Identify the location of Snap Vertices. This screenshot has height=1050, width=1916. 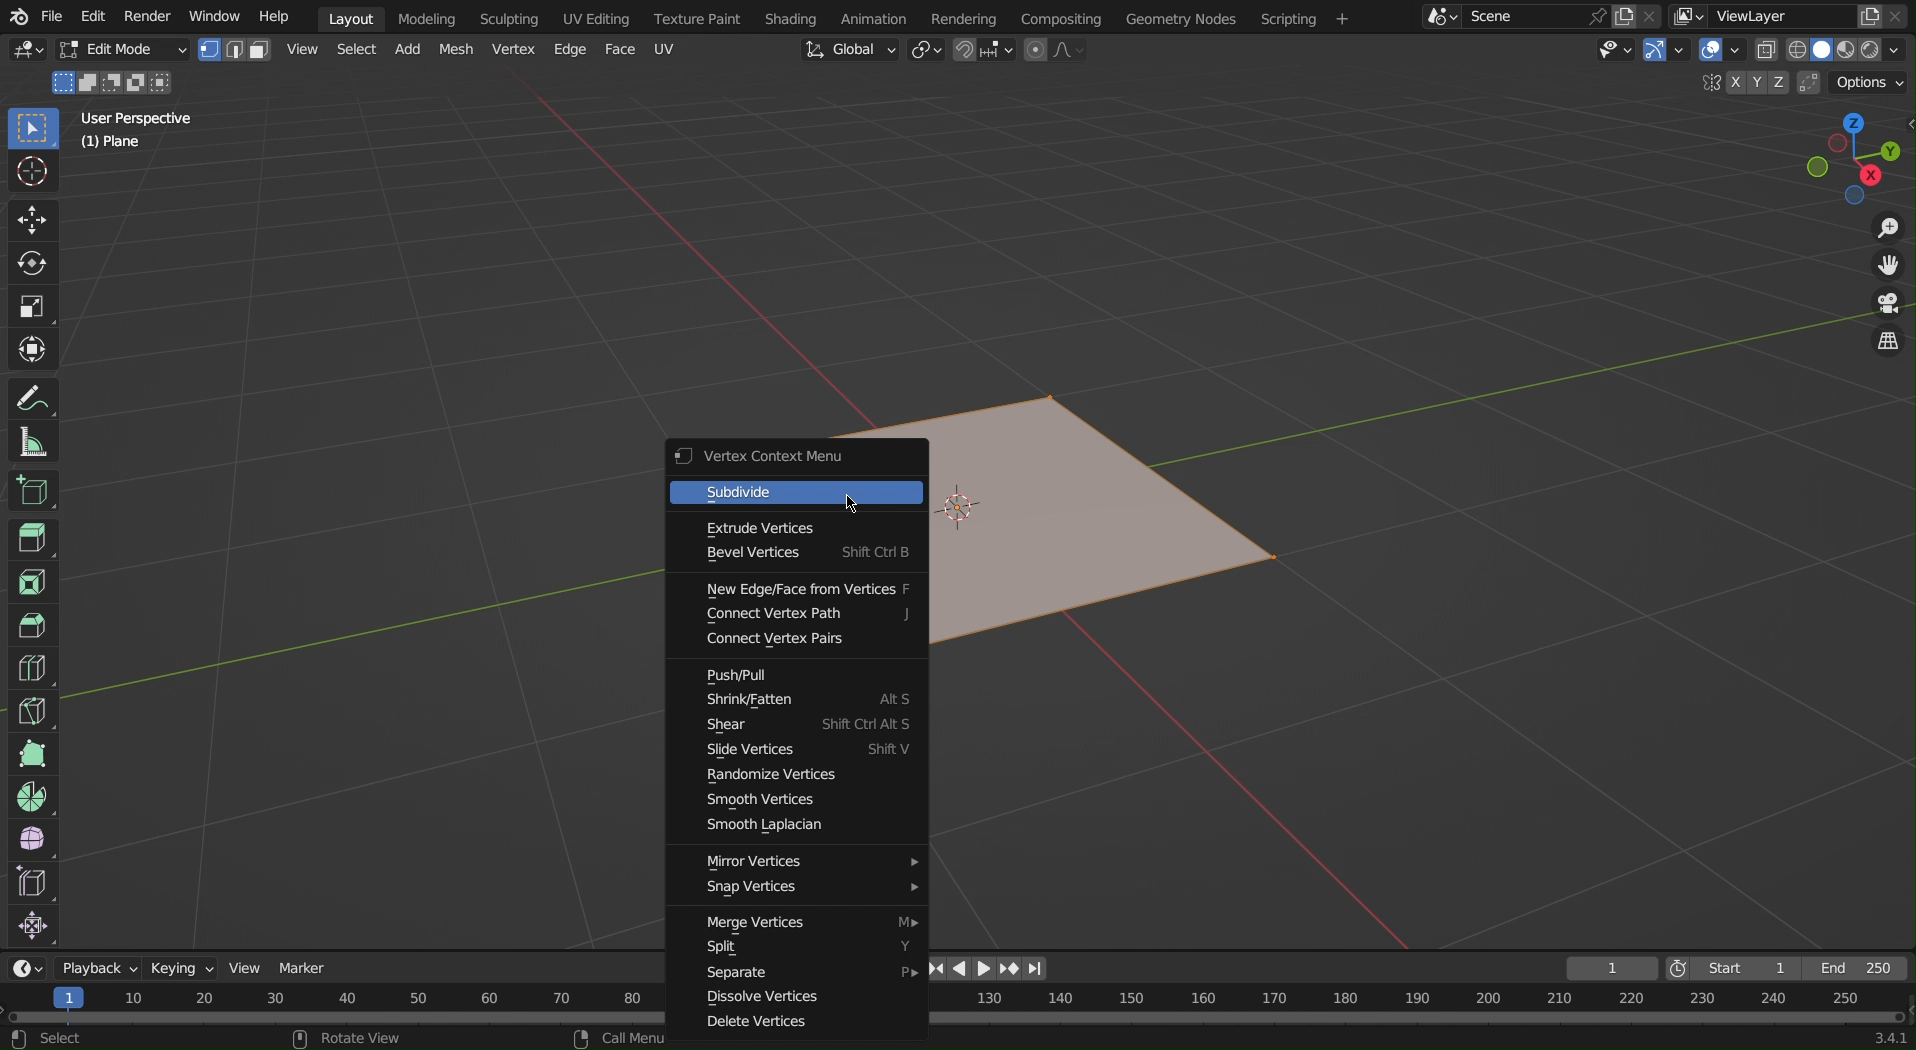
(804, 893).